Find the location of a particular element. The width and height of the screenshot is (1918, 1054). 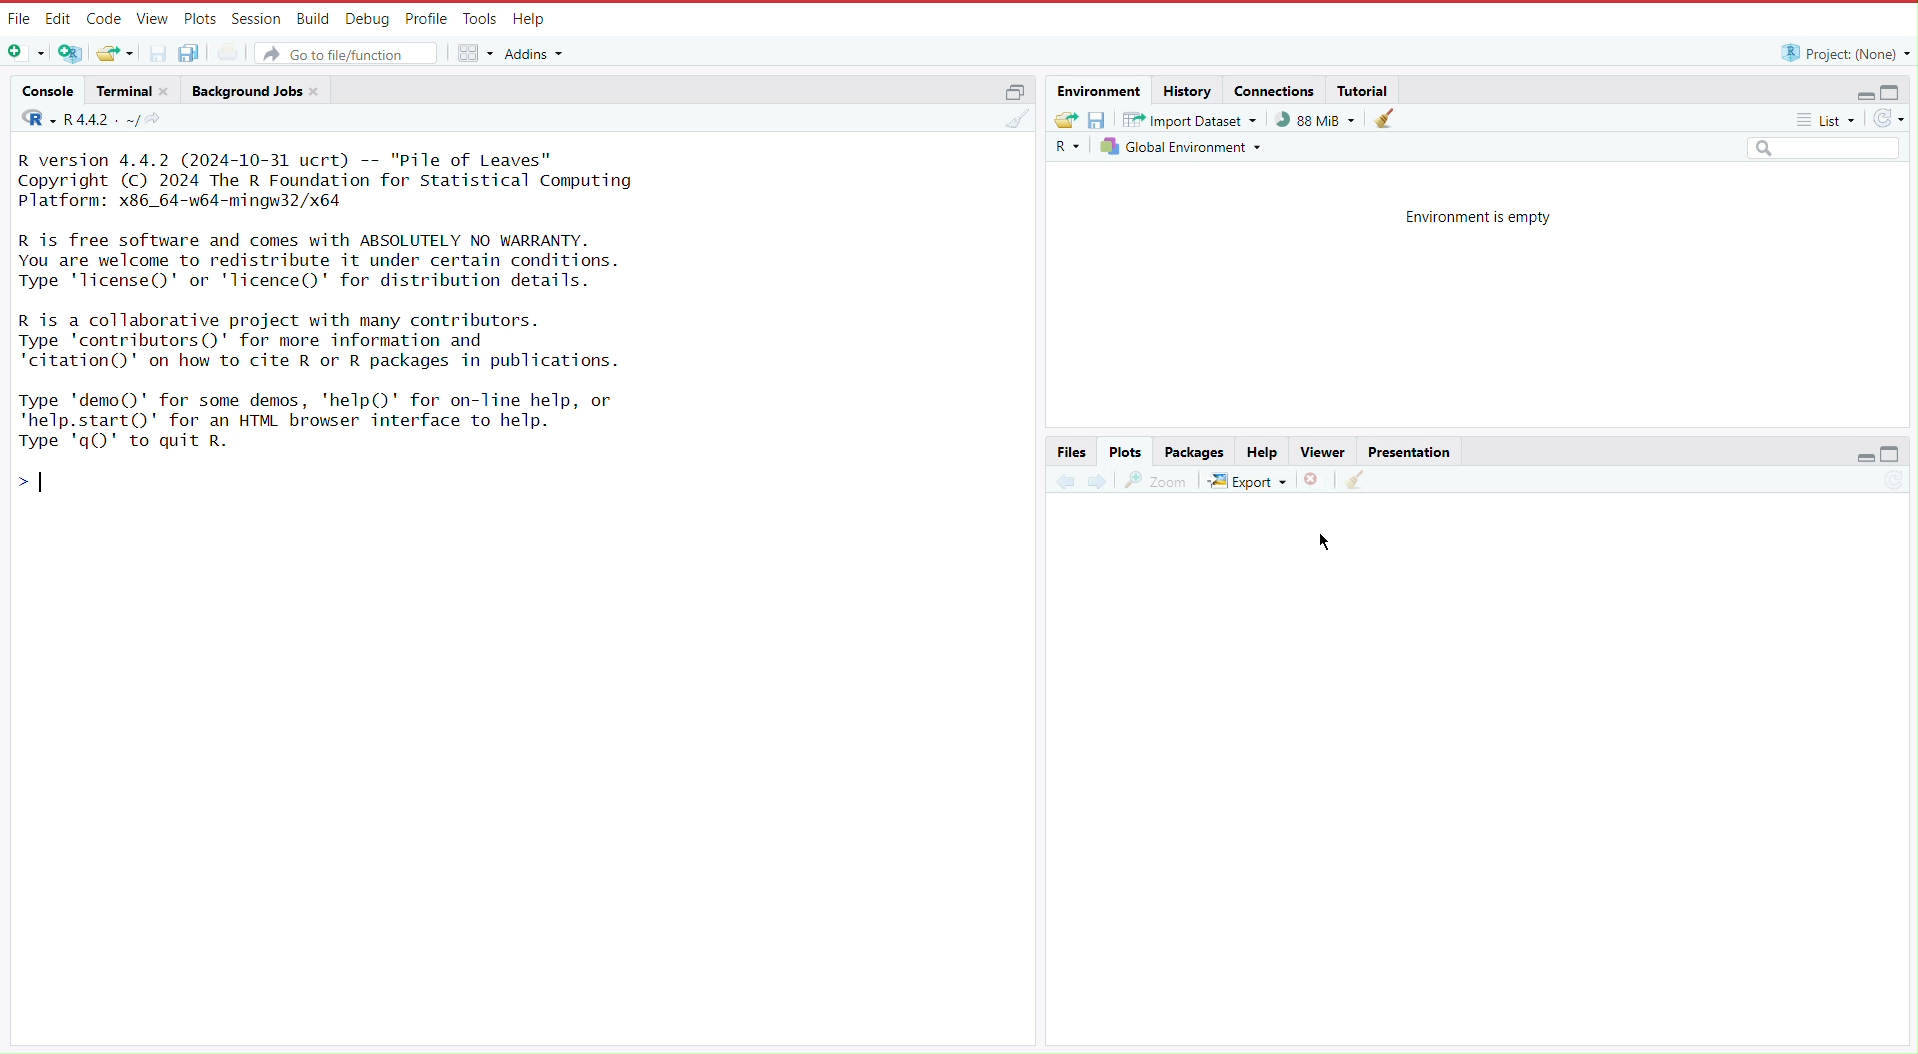

Viewer is located at coordinates (1320, 452).